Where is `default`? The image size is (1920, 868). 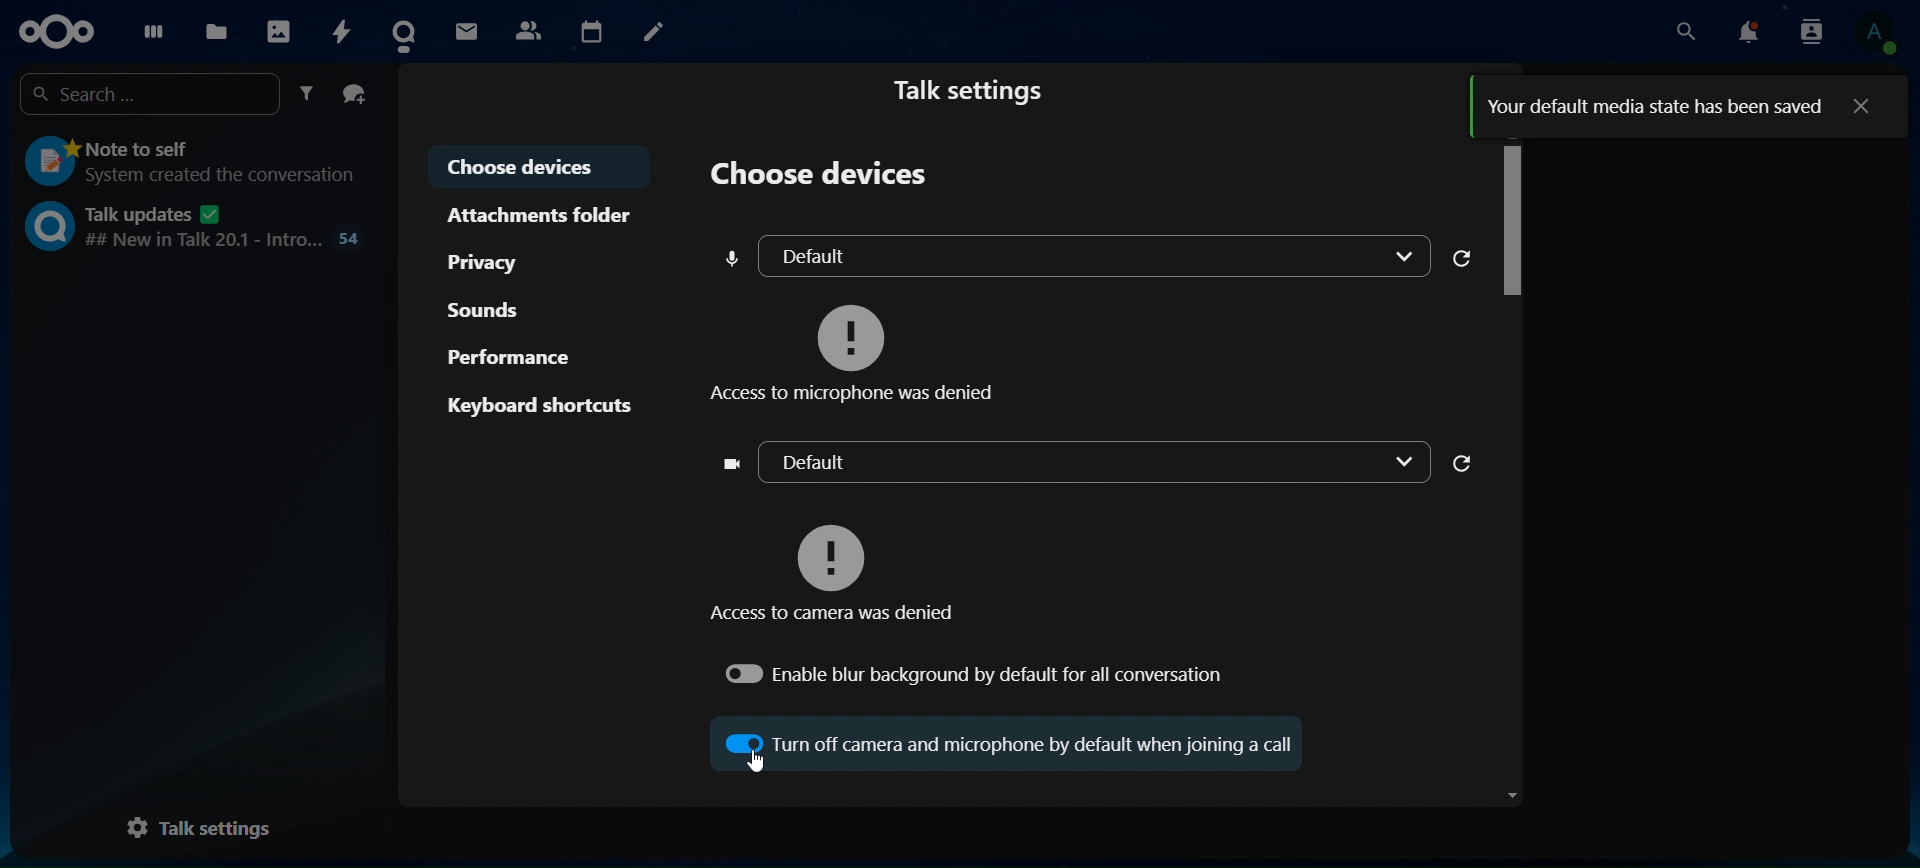
default is located at coordinates (1078, 255).